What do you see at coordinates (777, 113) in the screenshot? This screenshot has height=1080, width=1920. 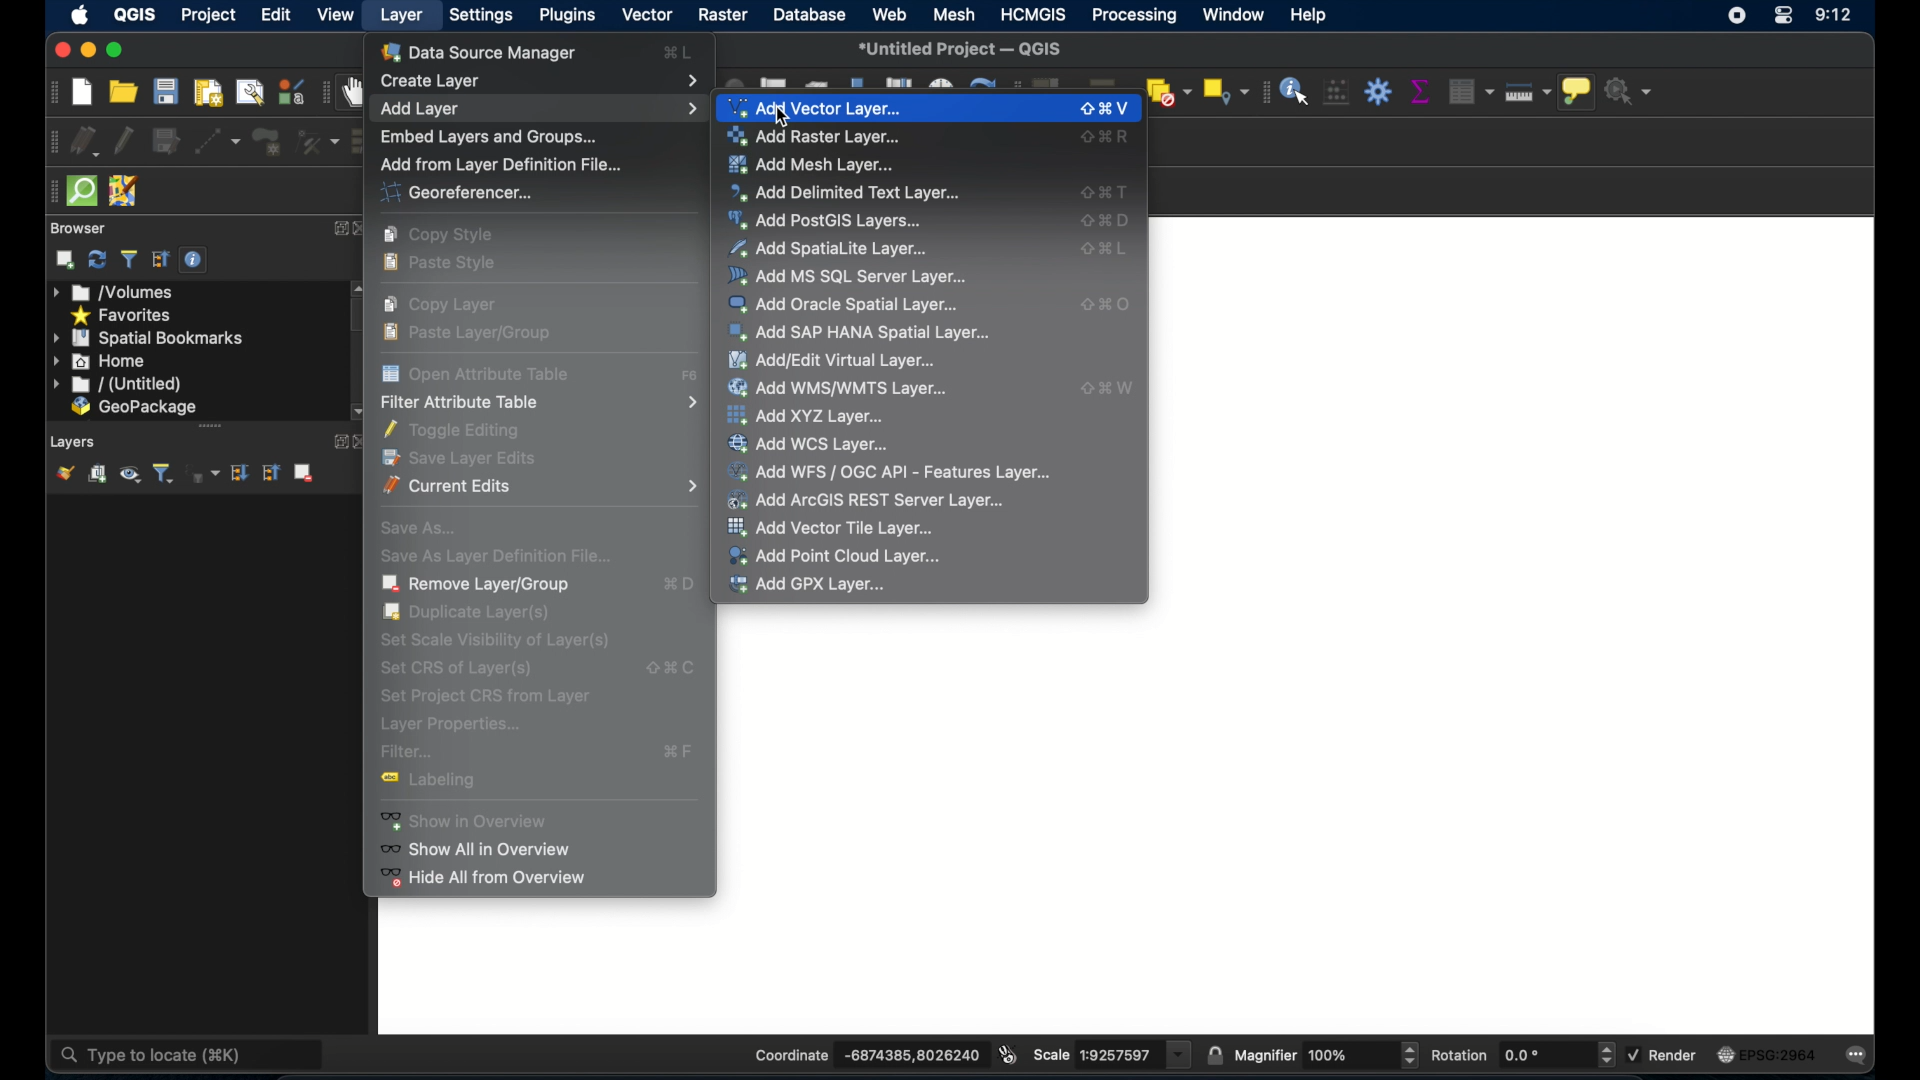 I see `cursor` at bounding box center [777, 113].